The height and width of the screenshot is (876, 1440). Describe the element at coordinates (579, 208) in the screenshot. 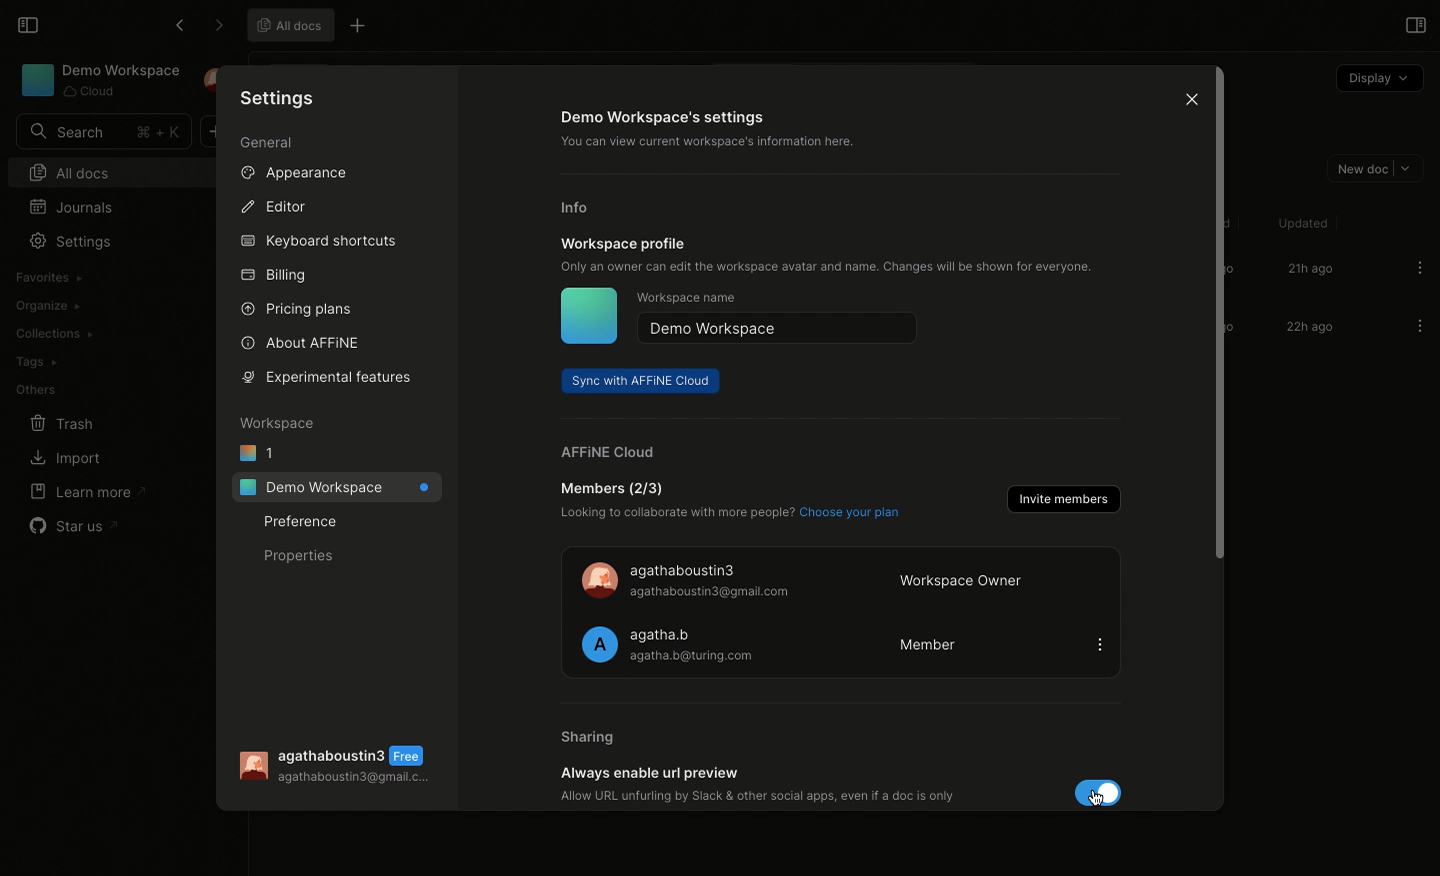

I see `Info` at that location.